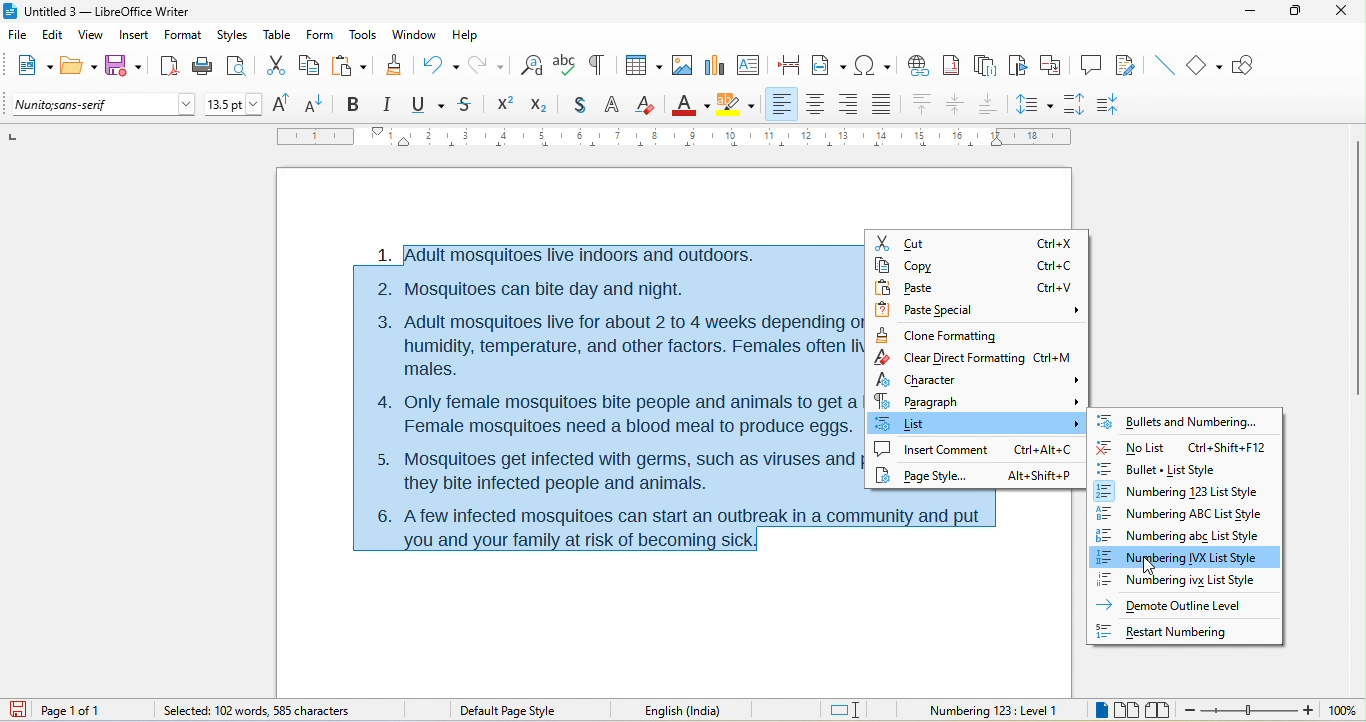 The image size is (1366, 722). What do you see at coordinates (977, 265) in the screenshot?
I see `copy` at bounding box center [977, 265].